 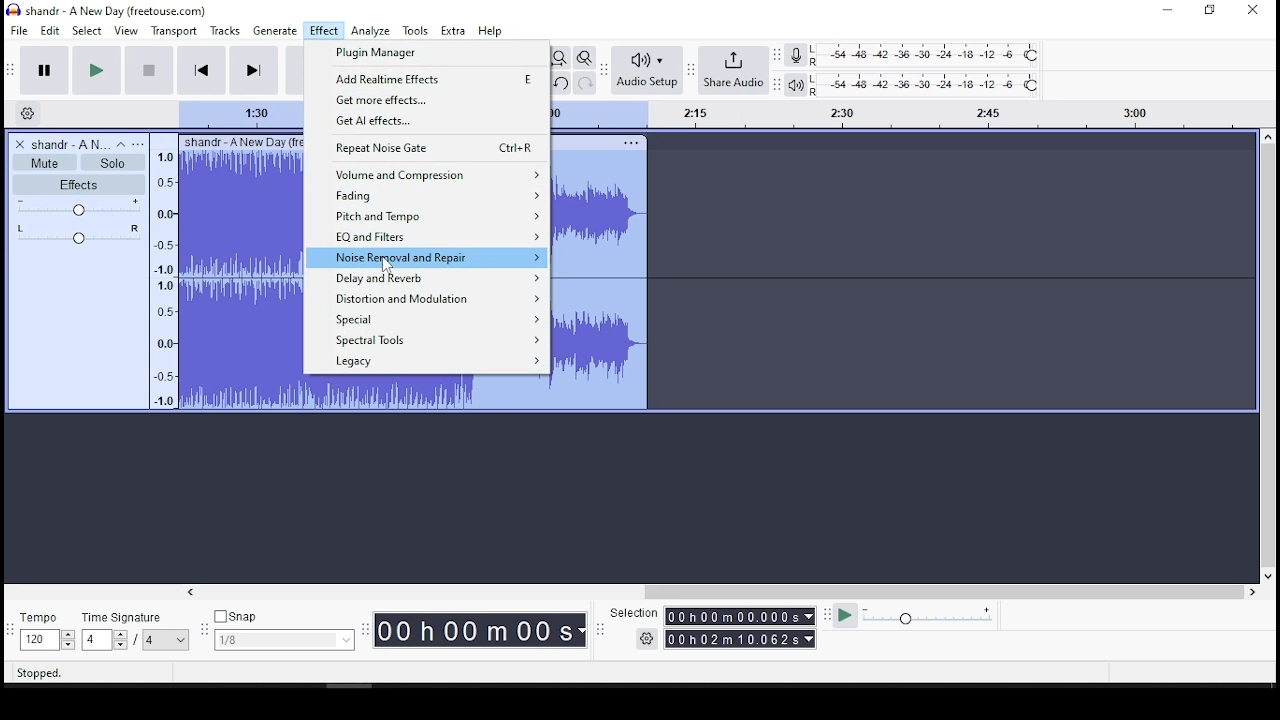 What do you see at coordinates (560, 82) in the screenshot?
I see `undo` at bounding box center [560, 82].